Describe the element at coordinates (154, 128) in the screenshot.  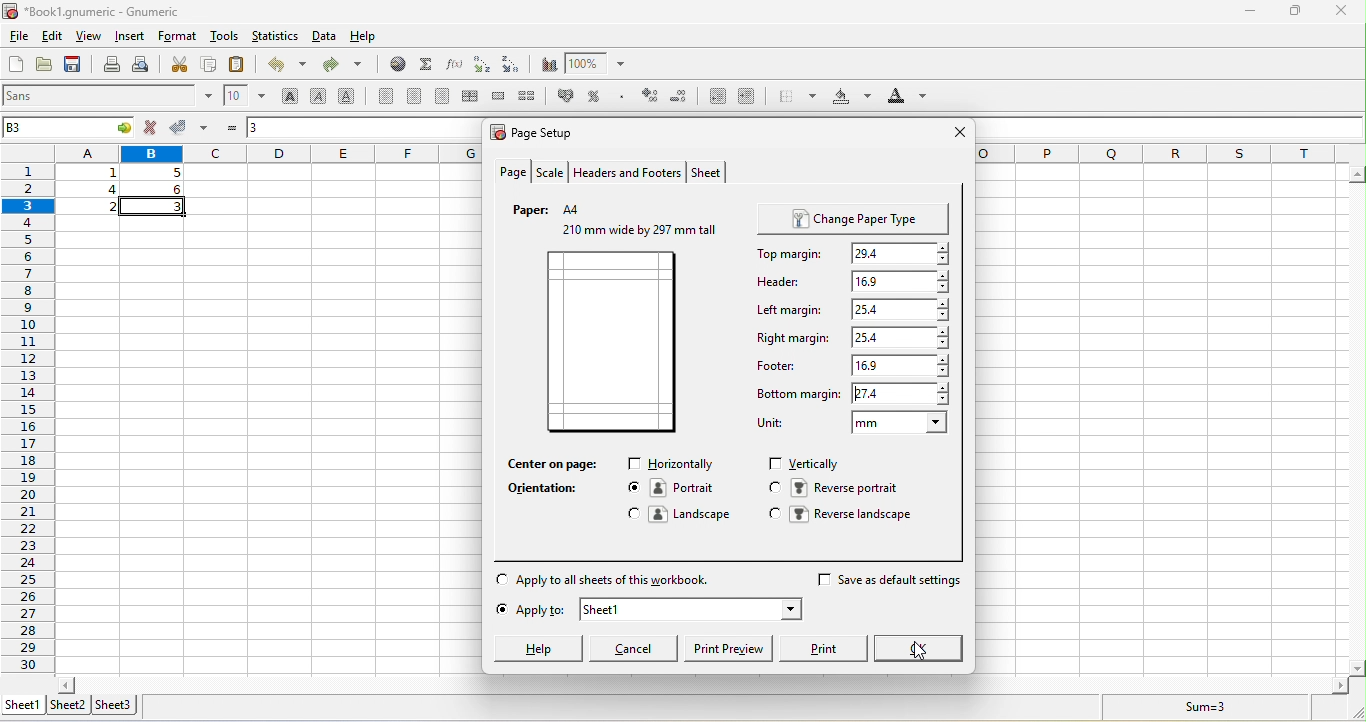
I see `cancel change` at that location.